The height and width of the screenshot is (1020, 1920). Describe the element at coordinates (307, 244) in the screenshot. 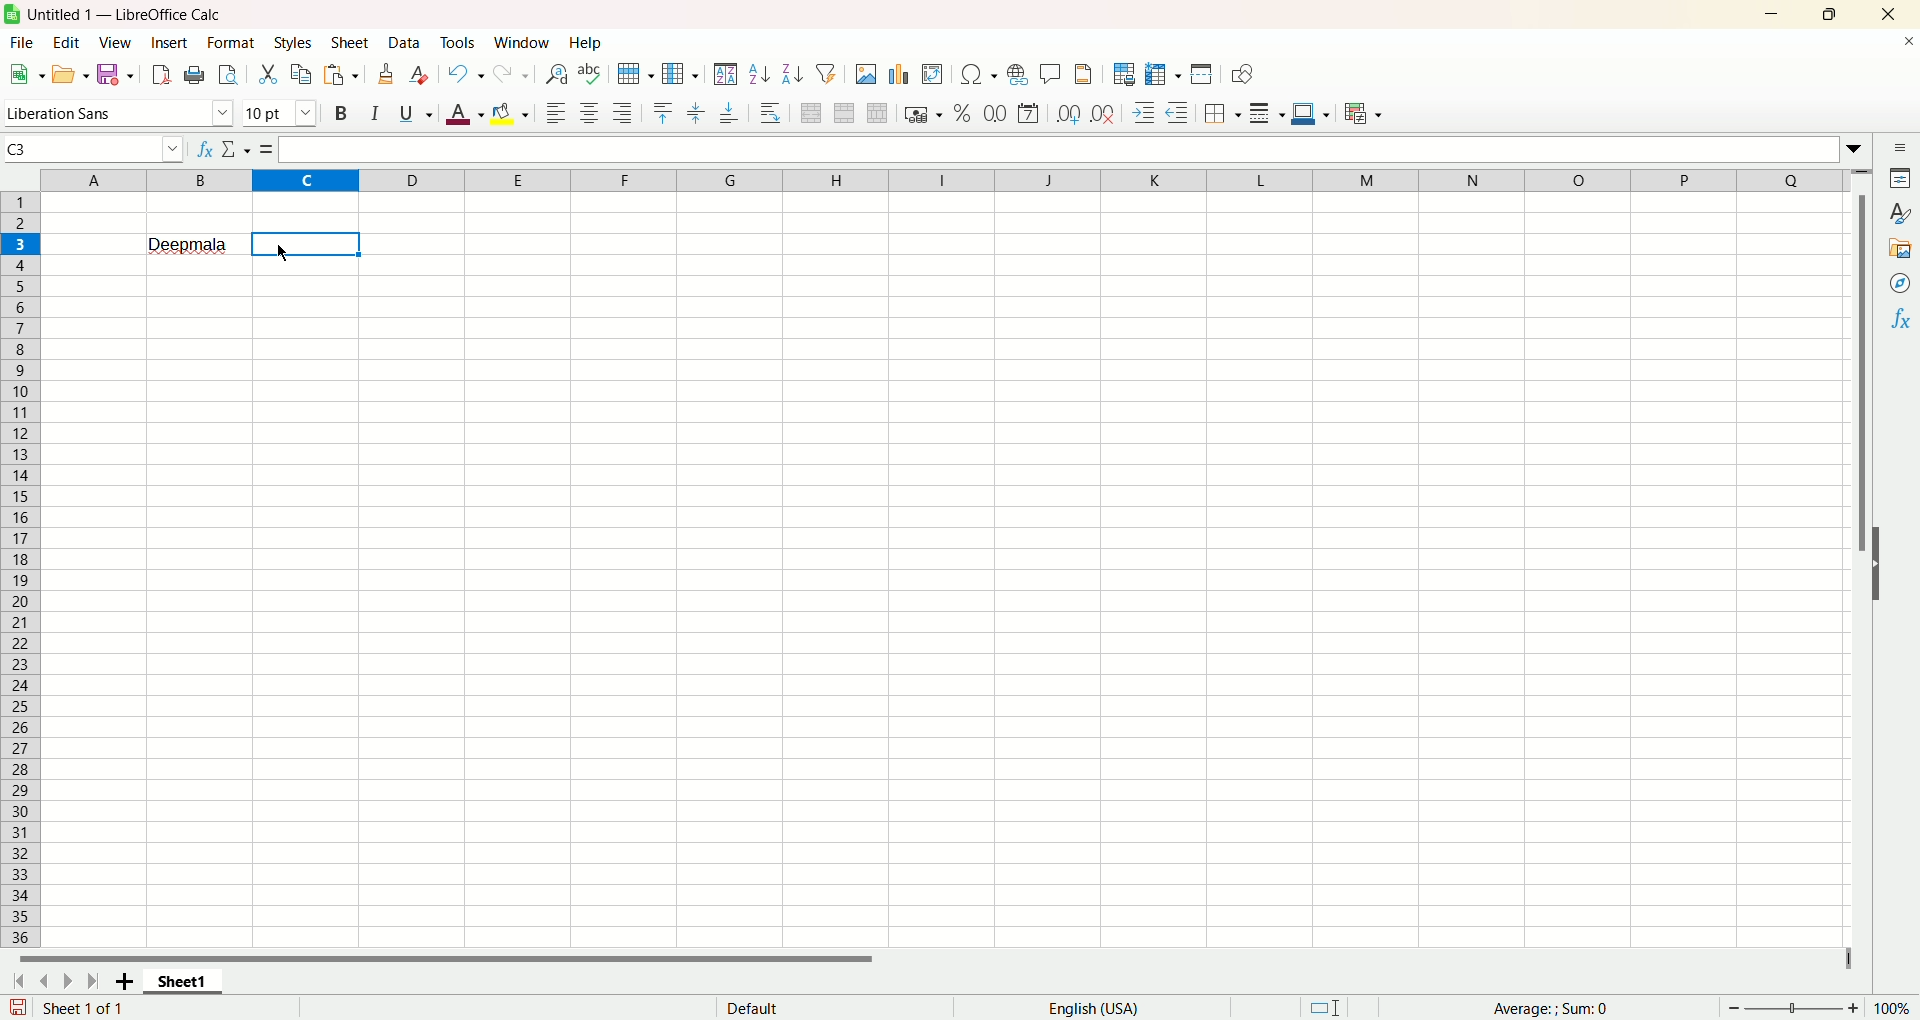

I see `active cell` at that location.